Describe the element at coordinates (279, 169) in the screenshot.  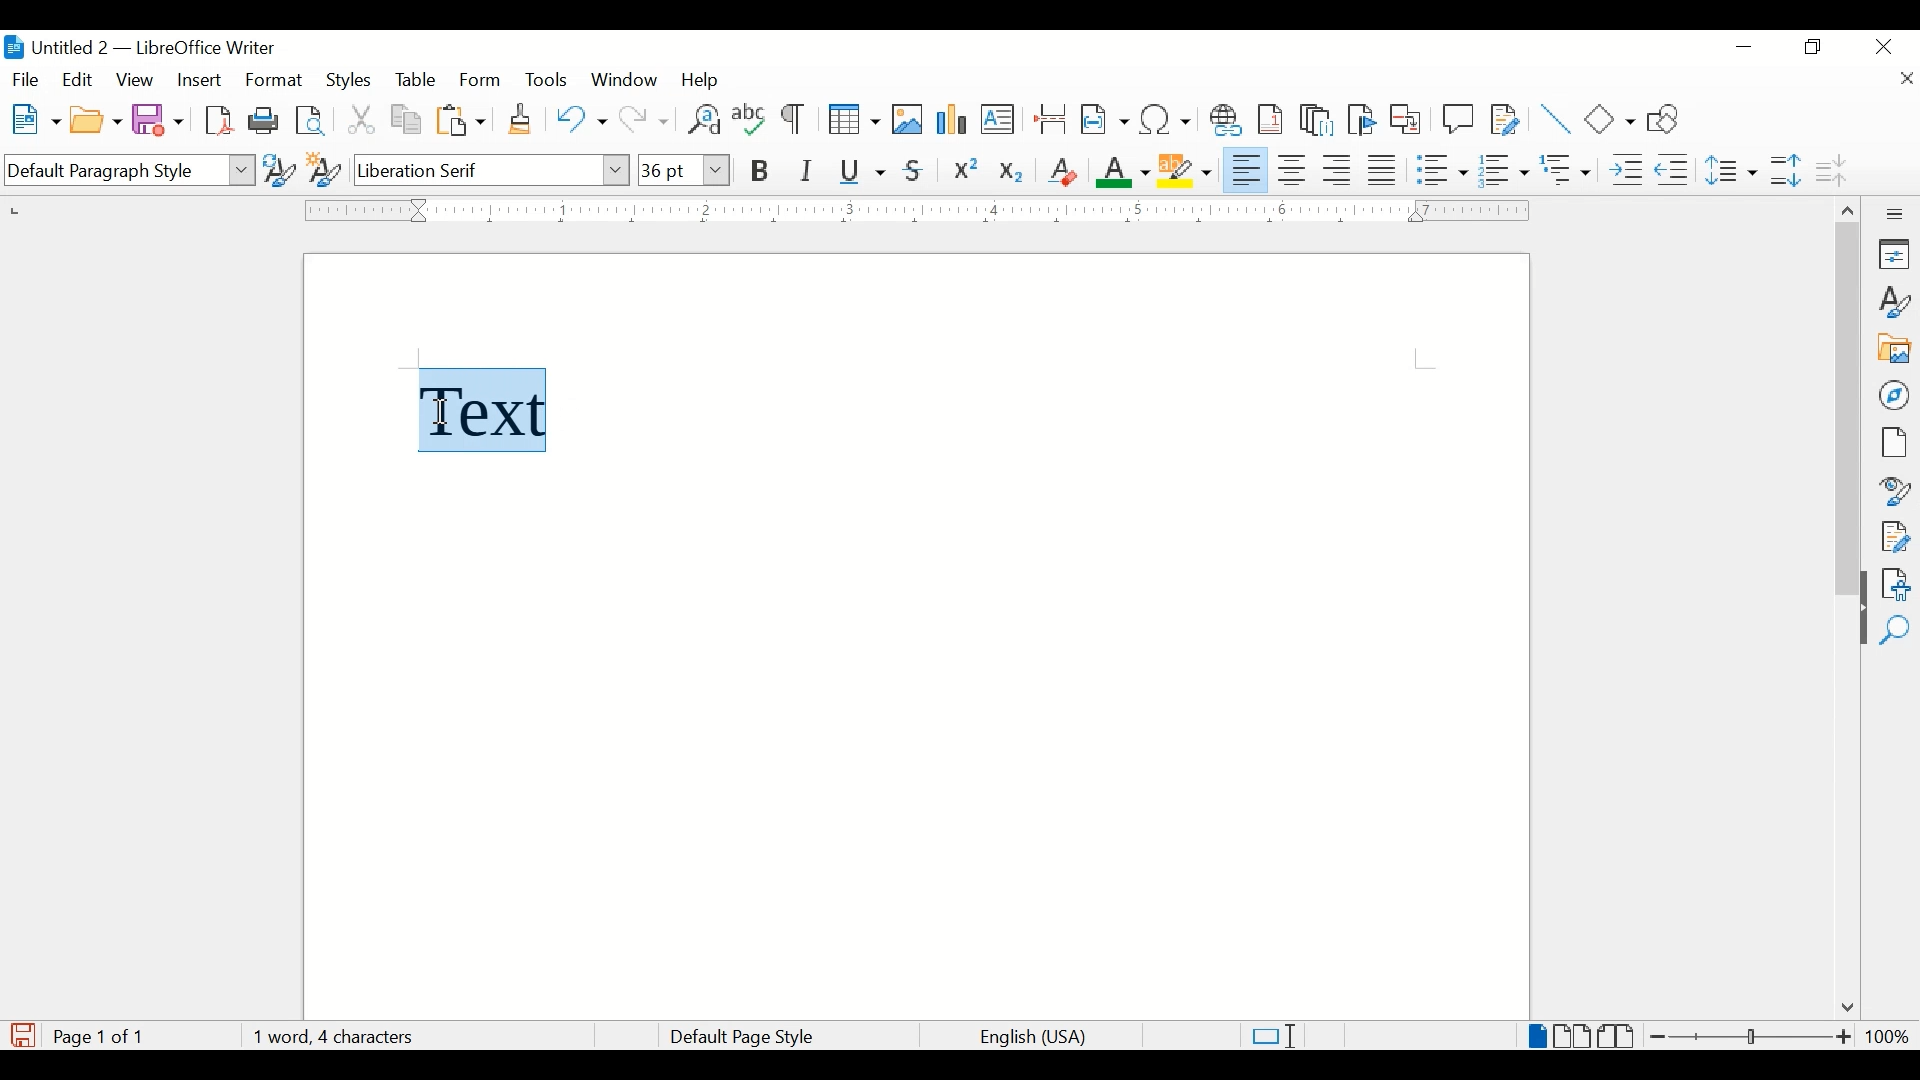
I see `update selected style` at that location.